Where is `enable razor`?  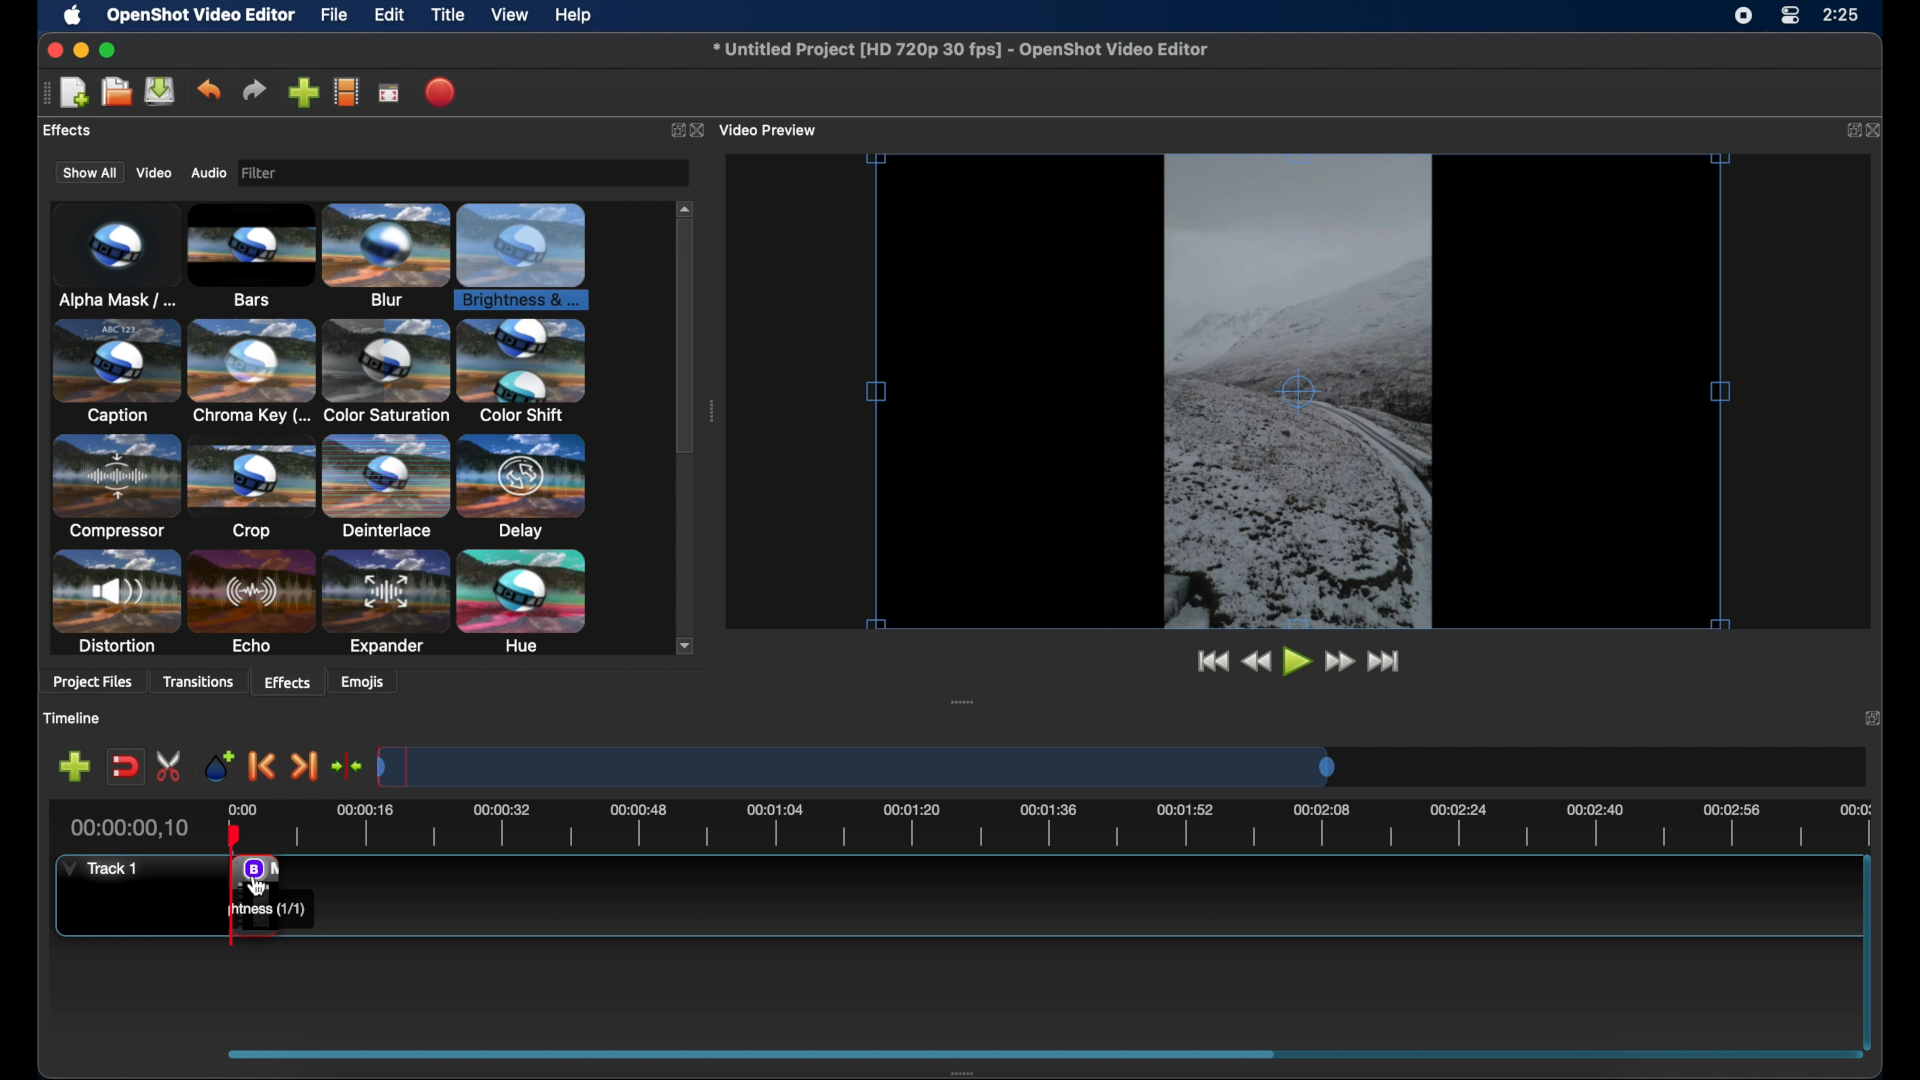
enable razor is located at coordinates (169, 766).